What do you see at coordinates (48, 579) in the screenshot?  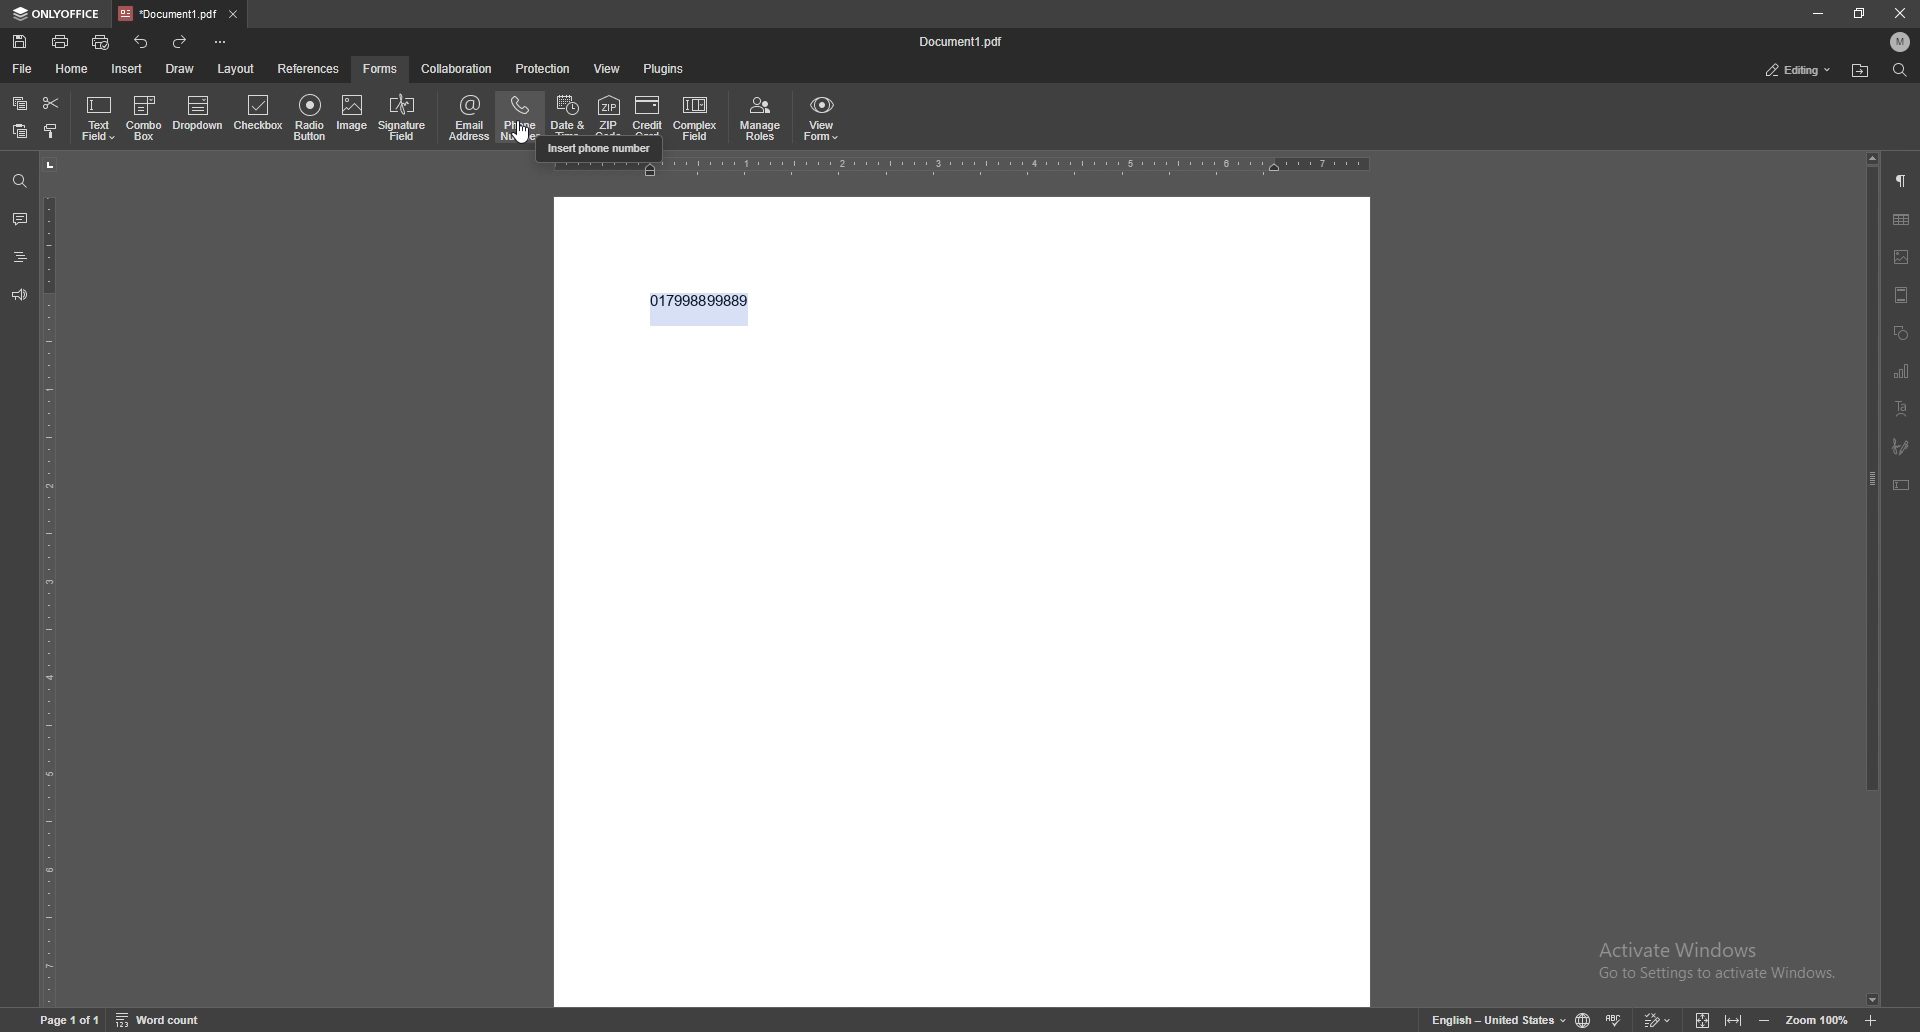 I see `vertical field` at bounding box center [48, 579].